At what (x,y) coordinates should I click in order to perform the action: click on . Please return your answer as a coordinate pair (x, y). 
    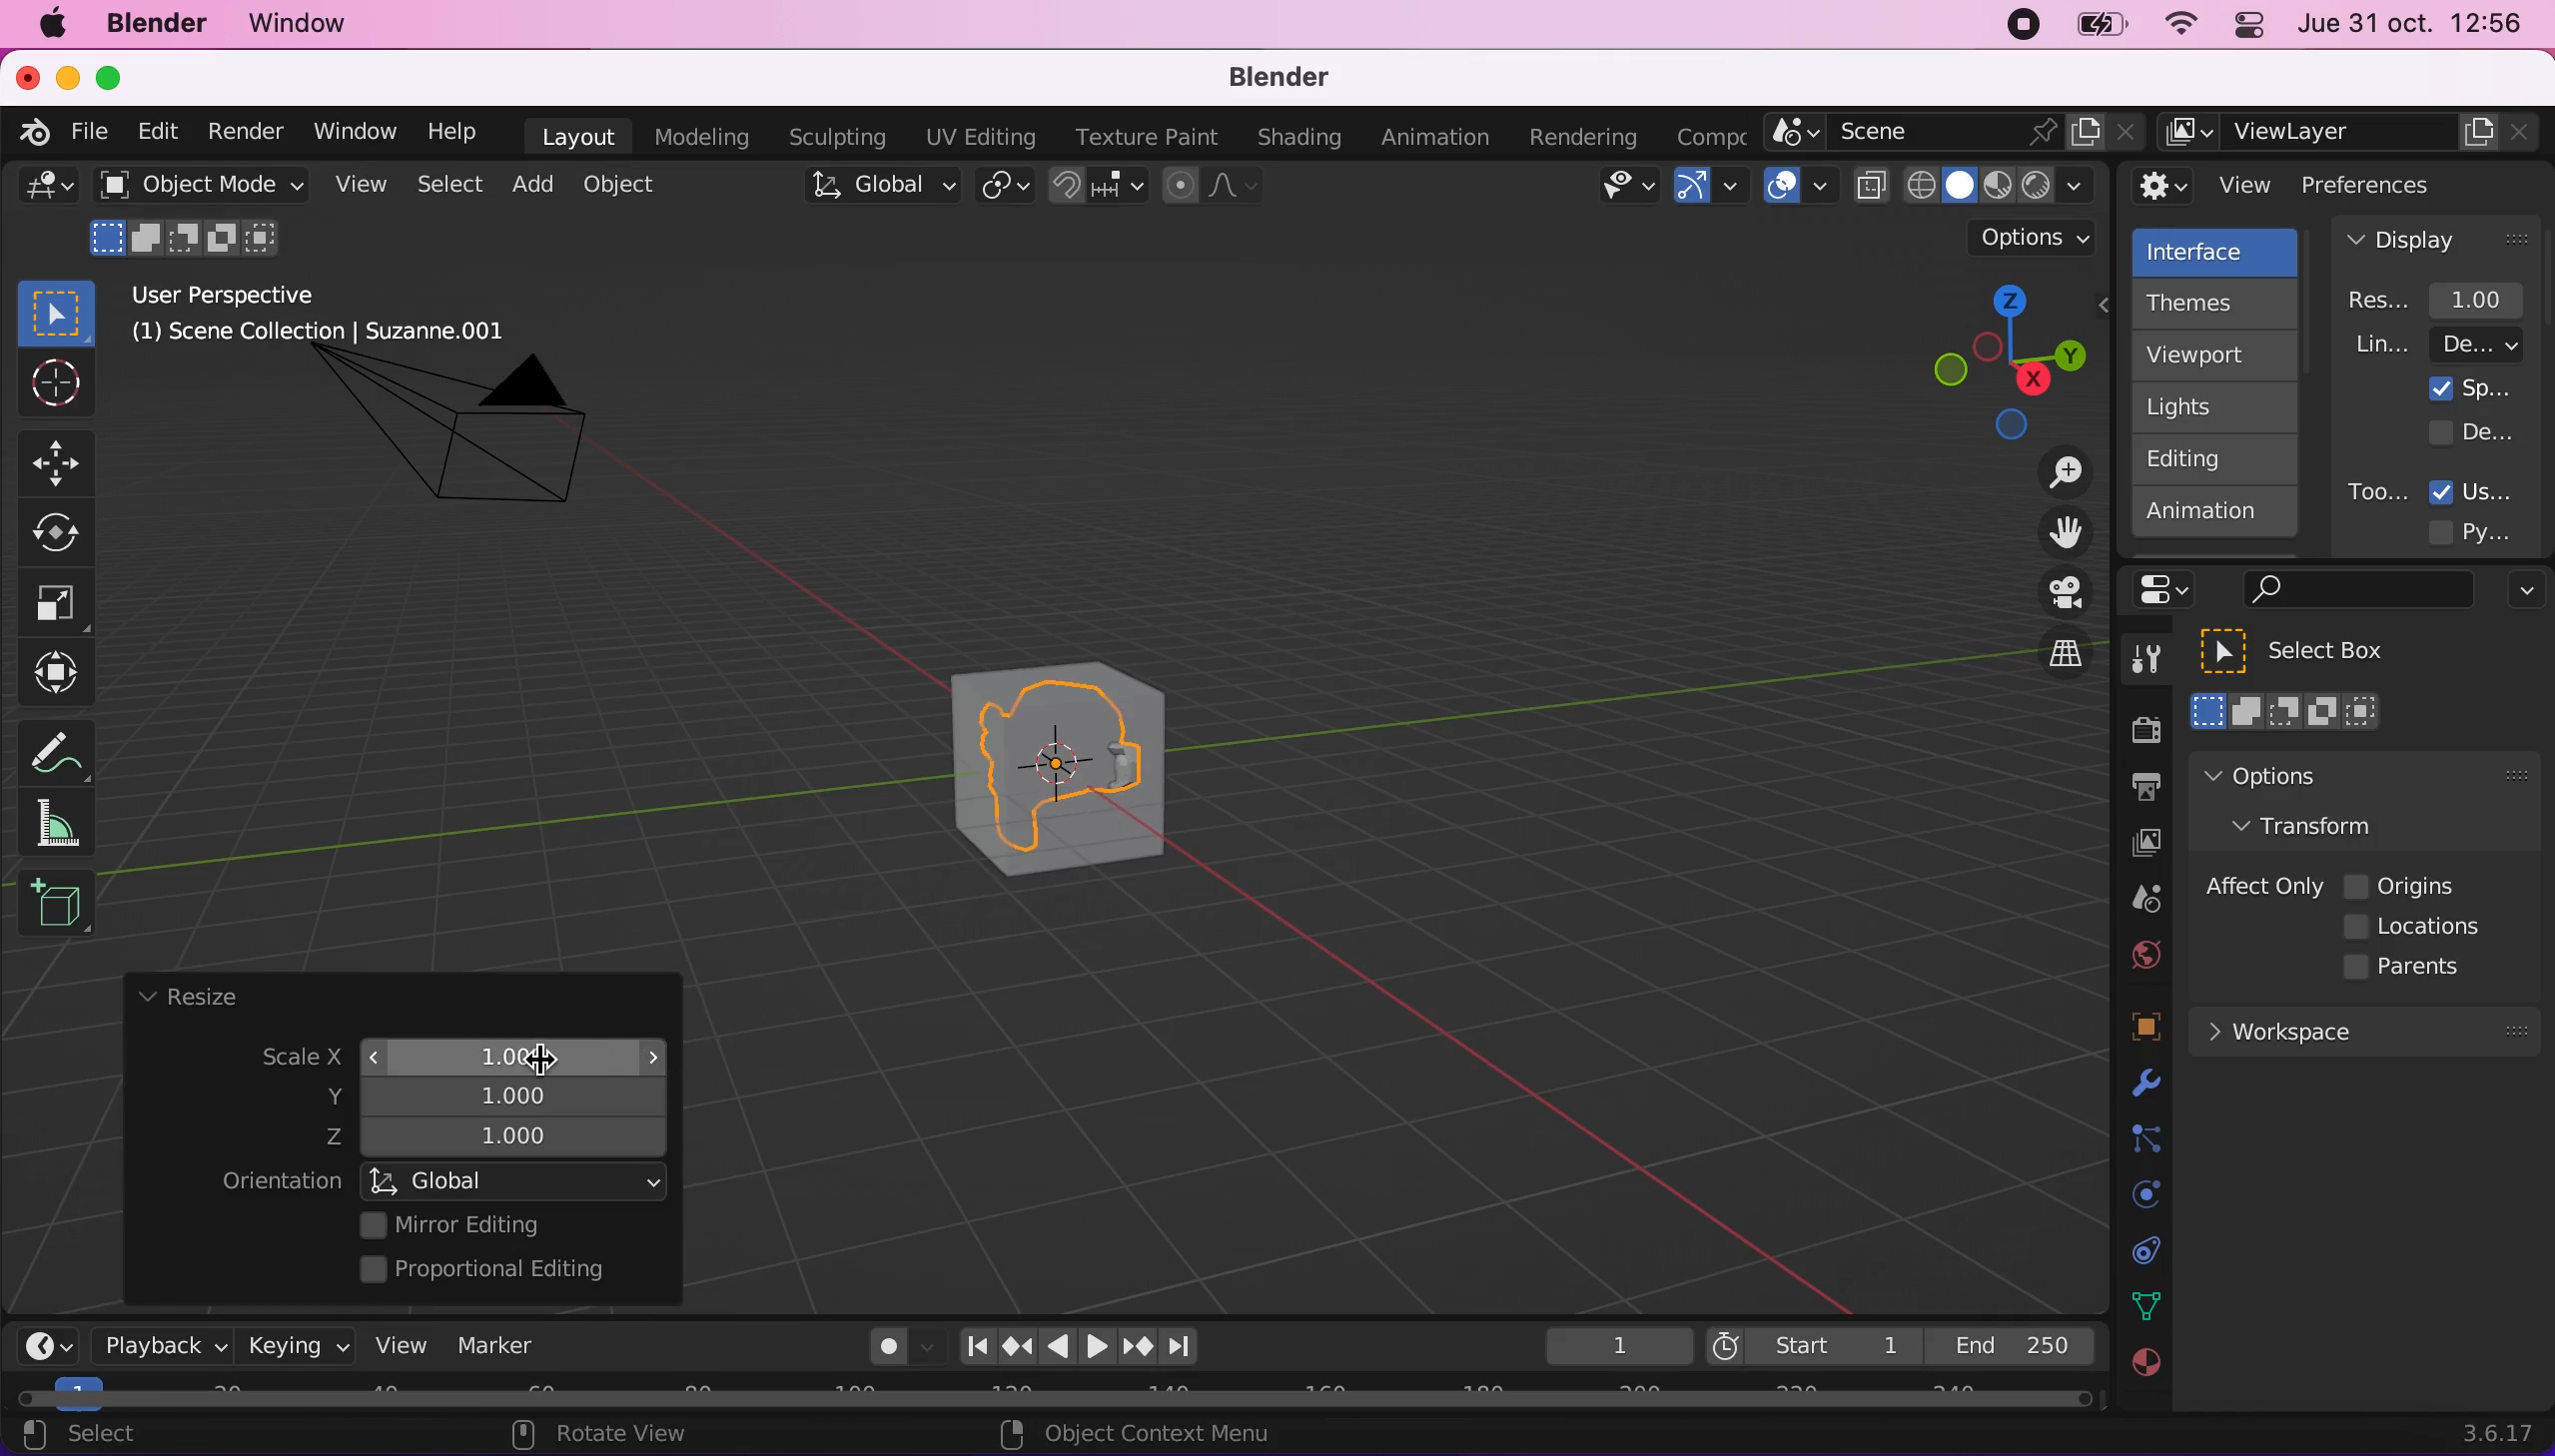
    Looking at the image, I should click on (67, 534).